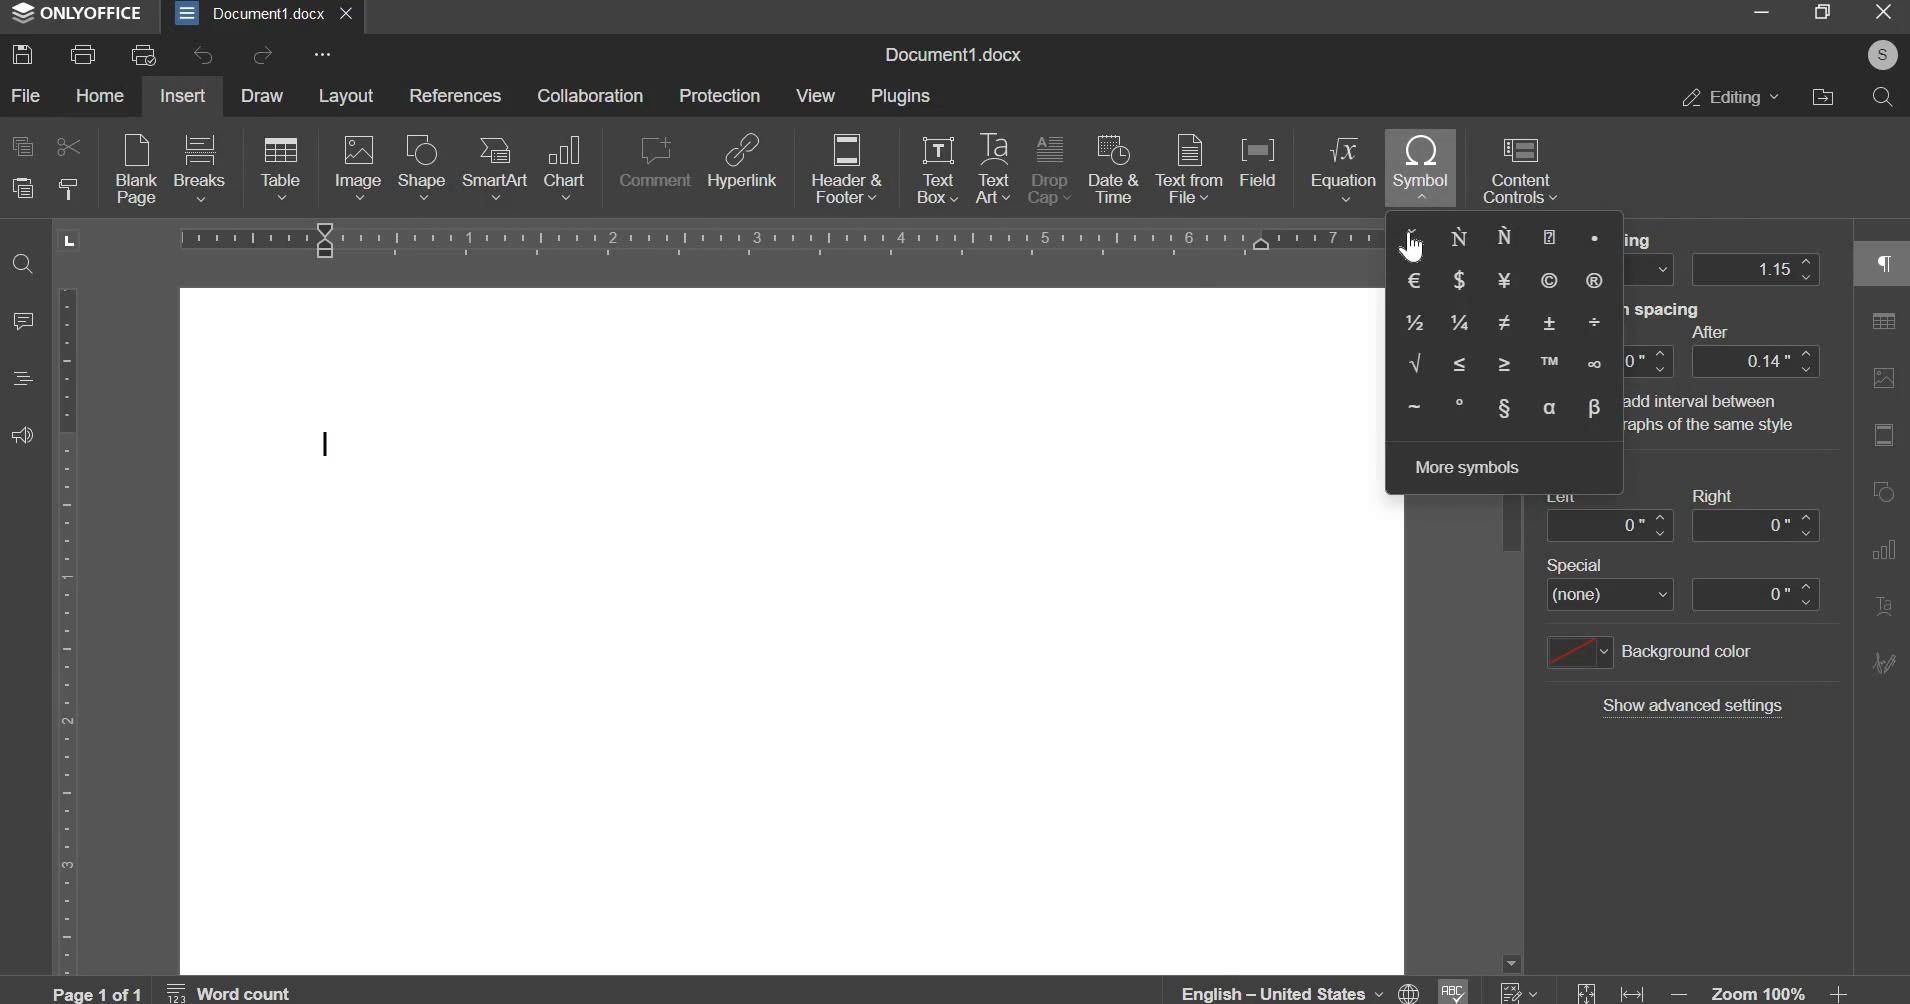 The image size is (1910, 1004). I want to click on right side bar, so click(1878, 459).